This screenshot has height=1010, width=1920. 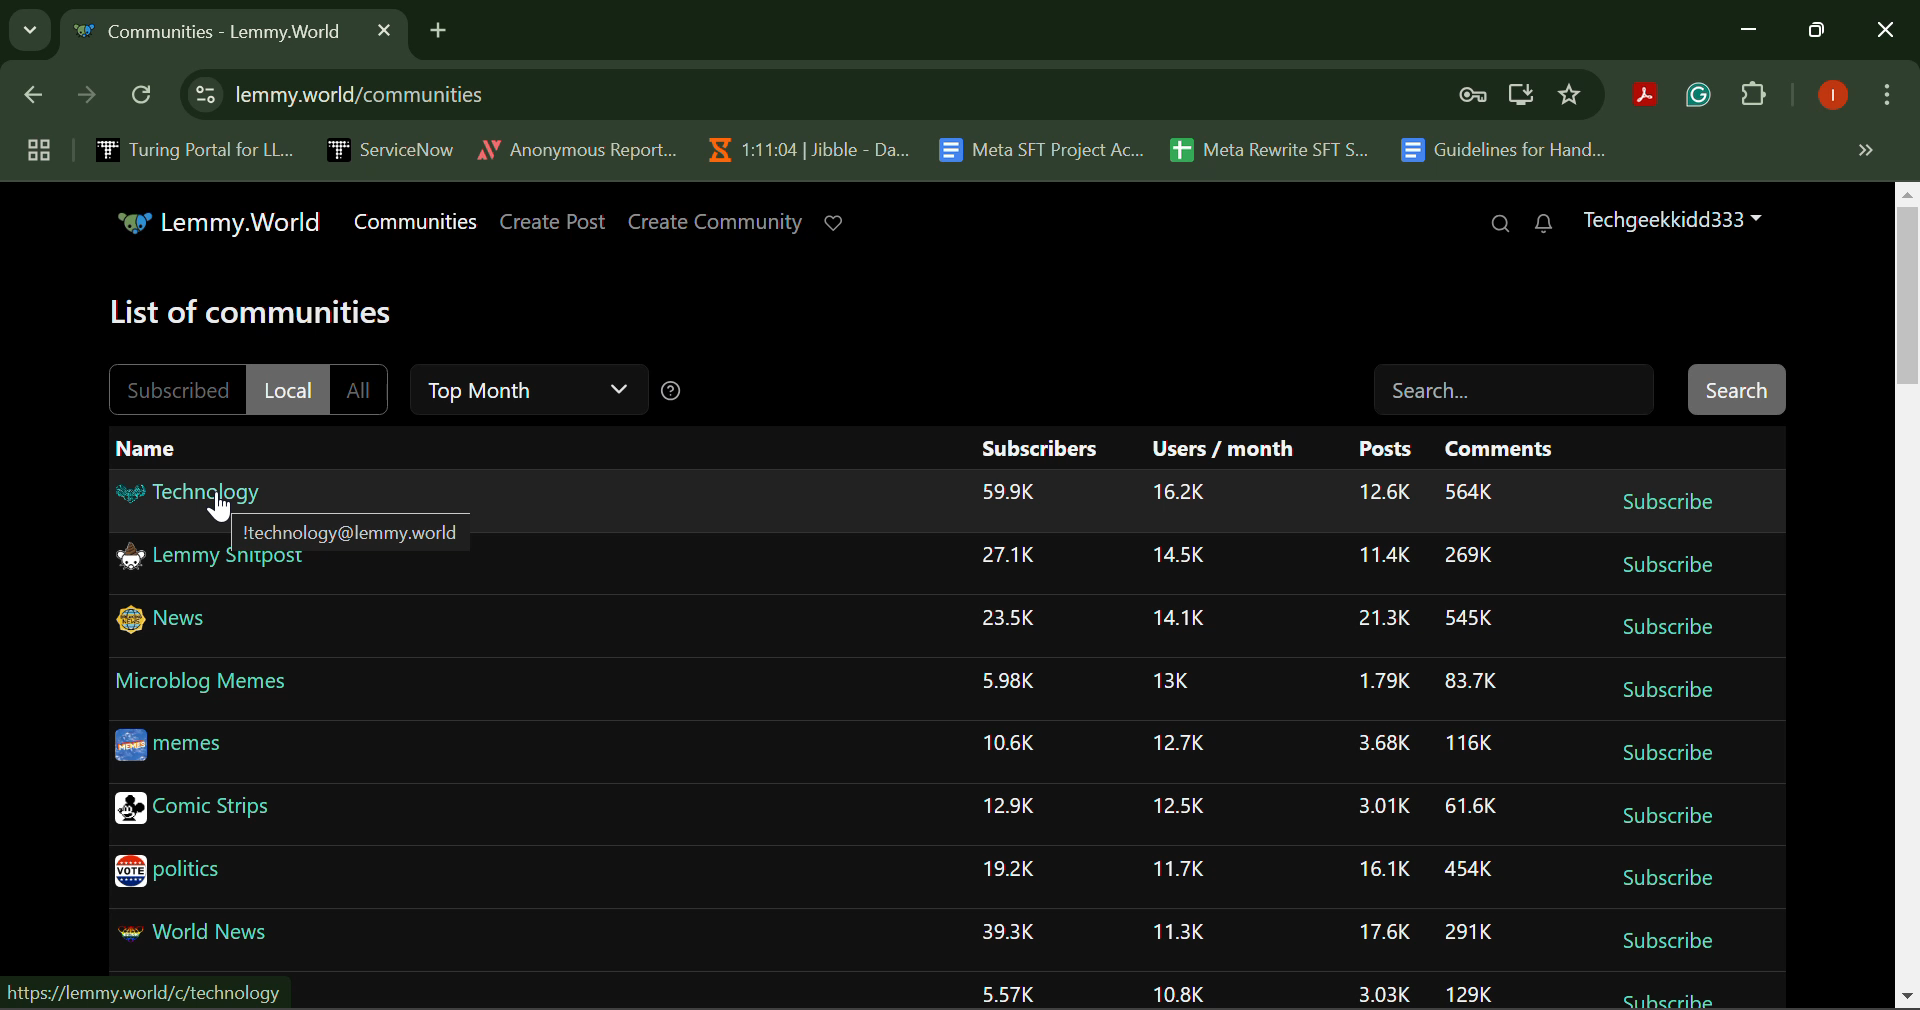 I want to click on Users/month Column Values, so click(x=1180, y=742).